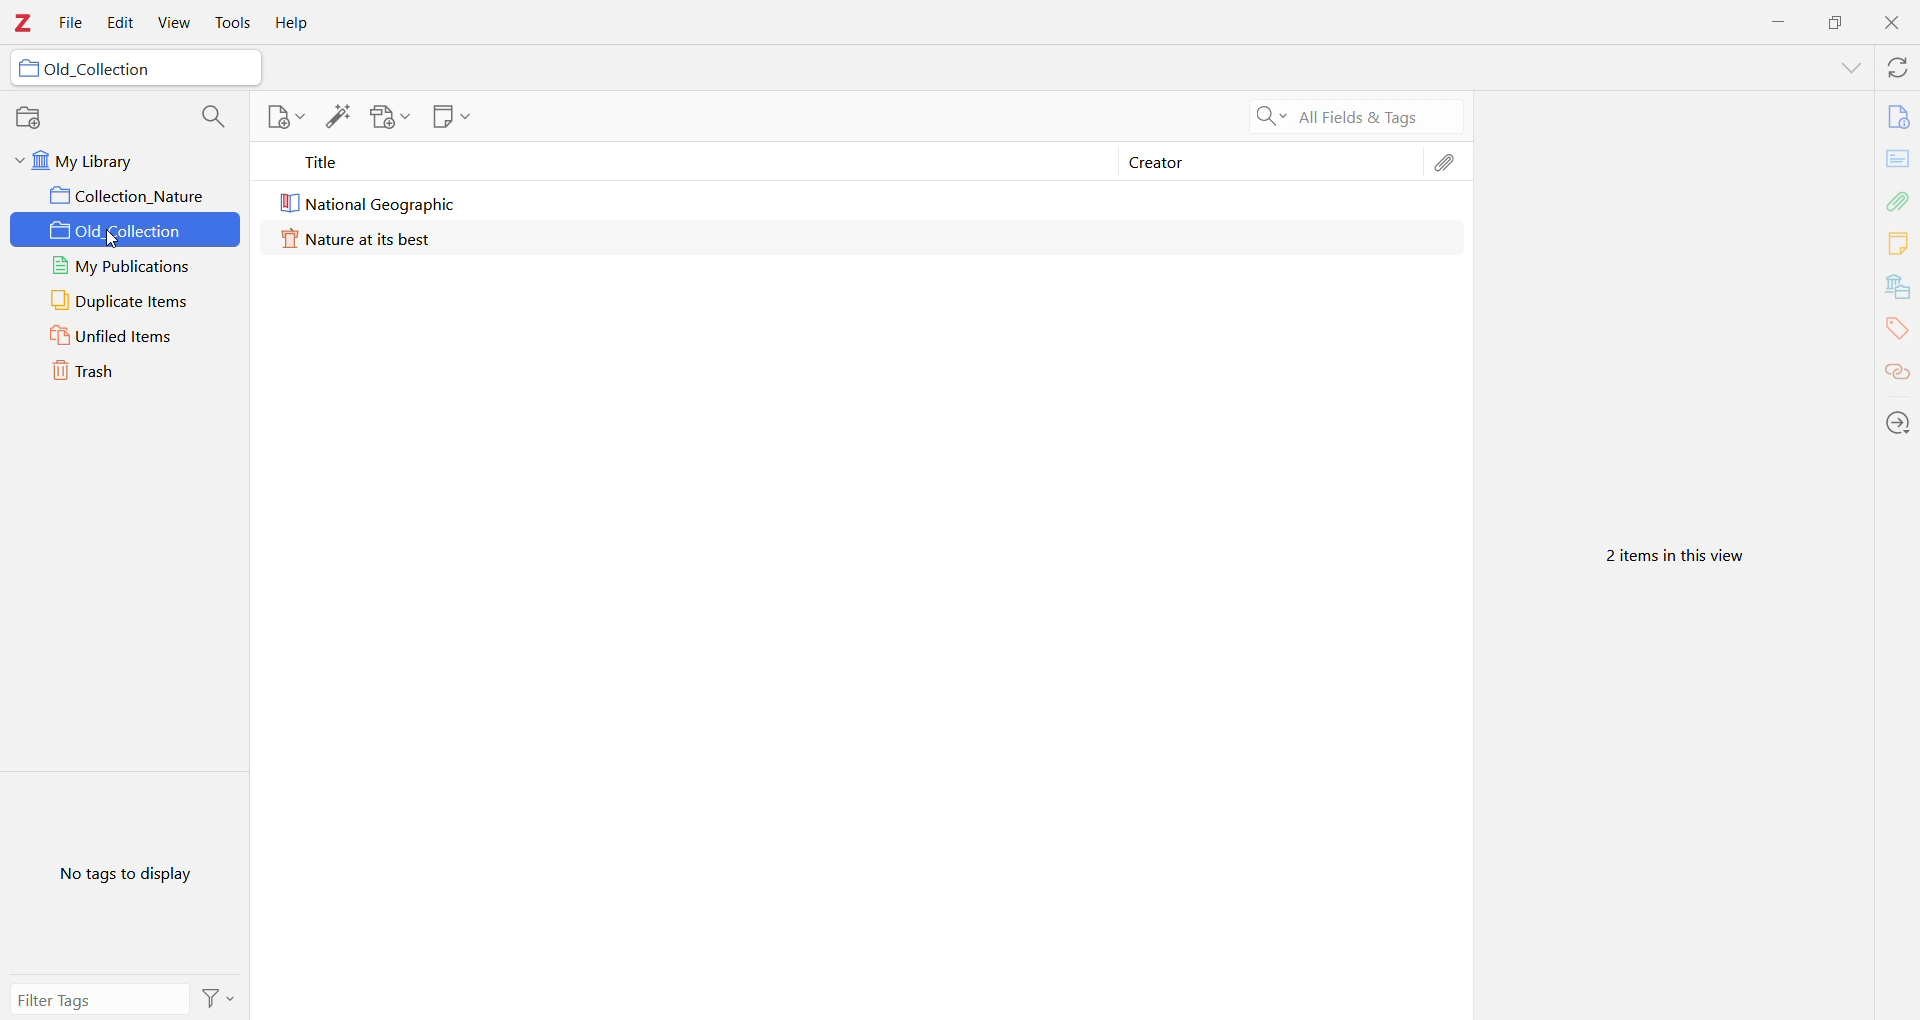  Describe the element at coordinates (1898, 119) in the screenshot. I see `Info` at that location.